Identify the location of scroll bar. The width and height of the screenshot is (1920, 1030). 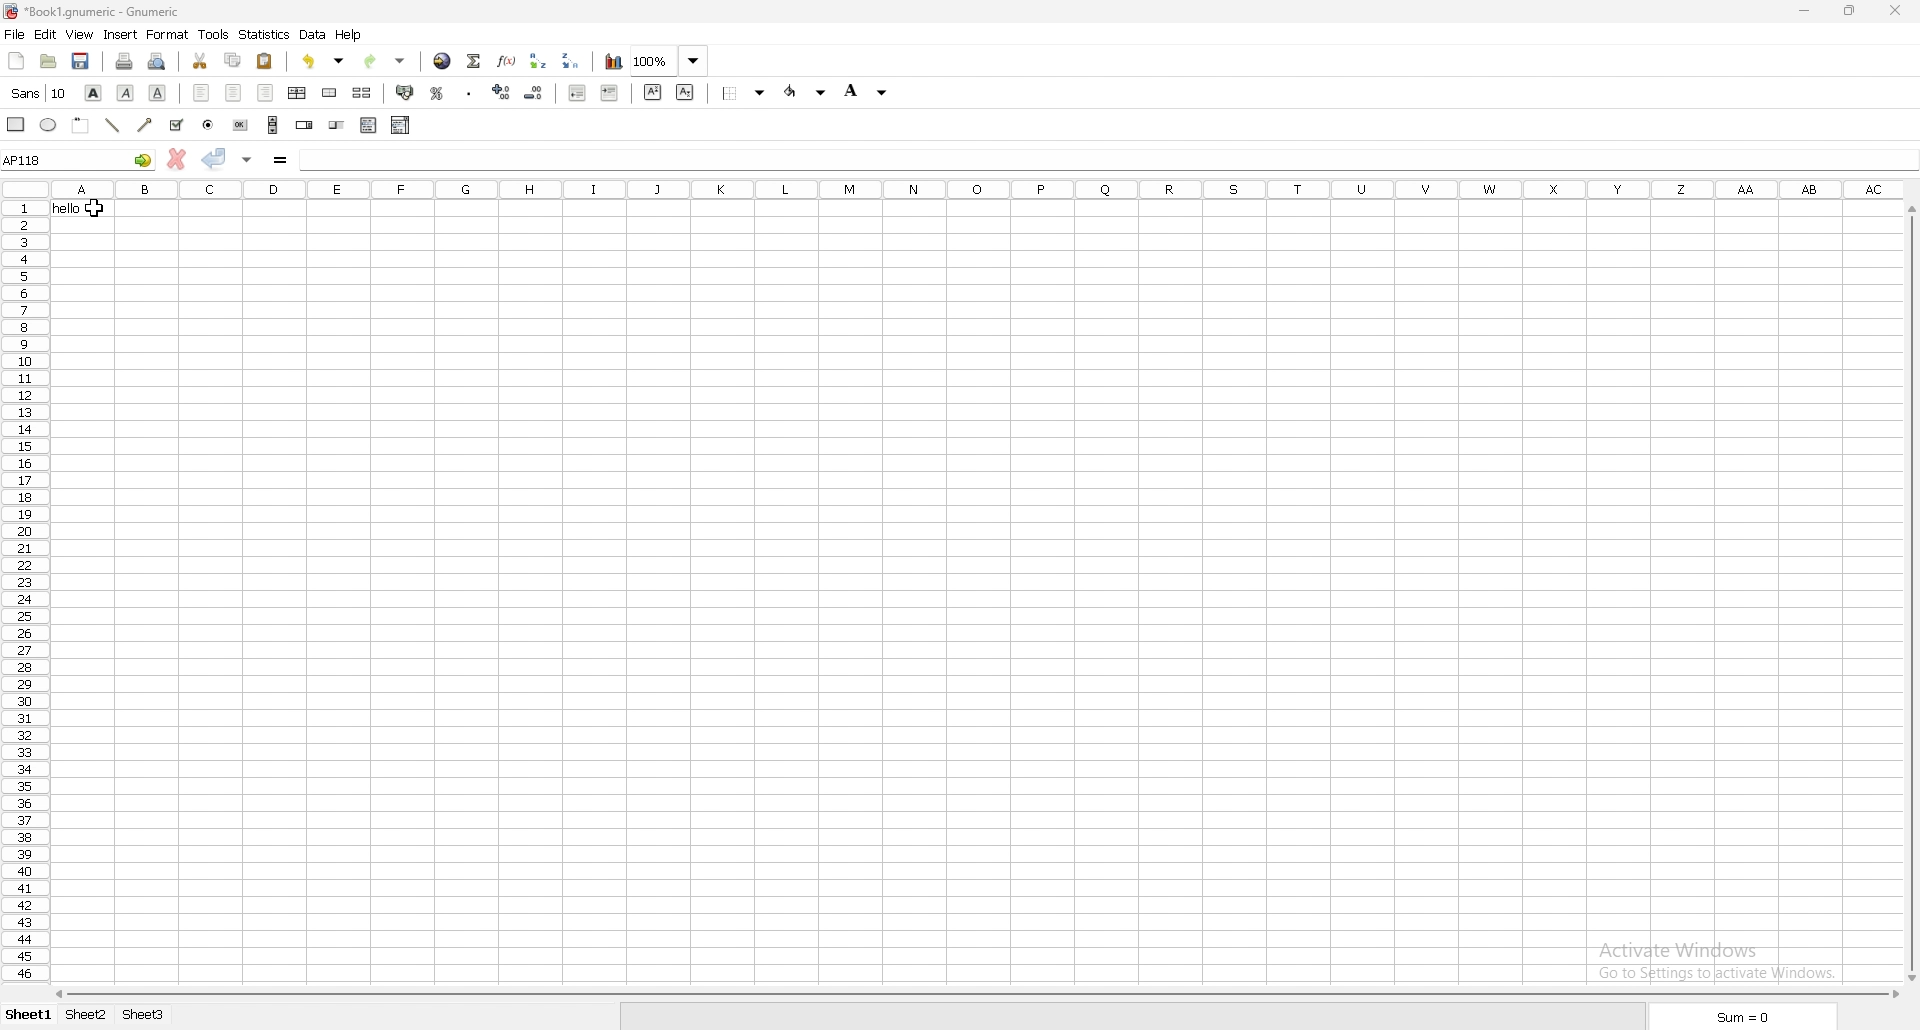
(976, 995).